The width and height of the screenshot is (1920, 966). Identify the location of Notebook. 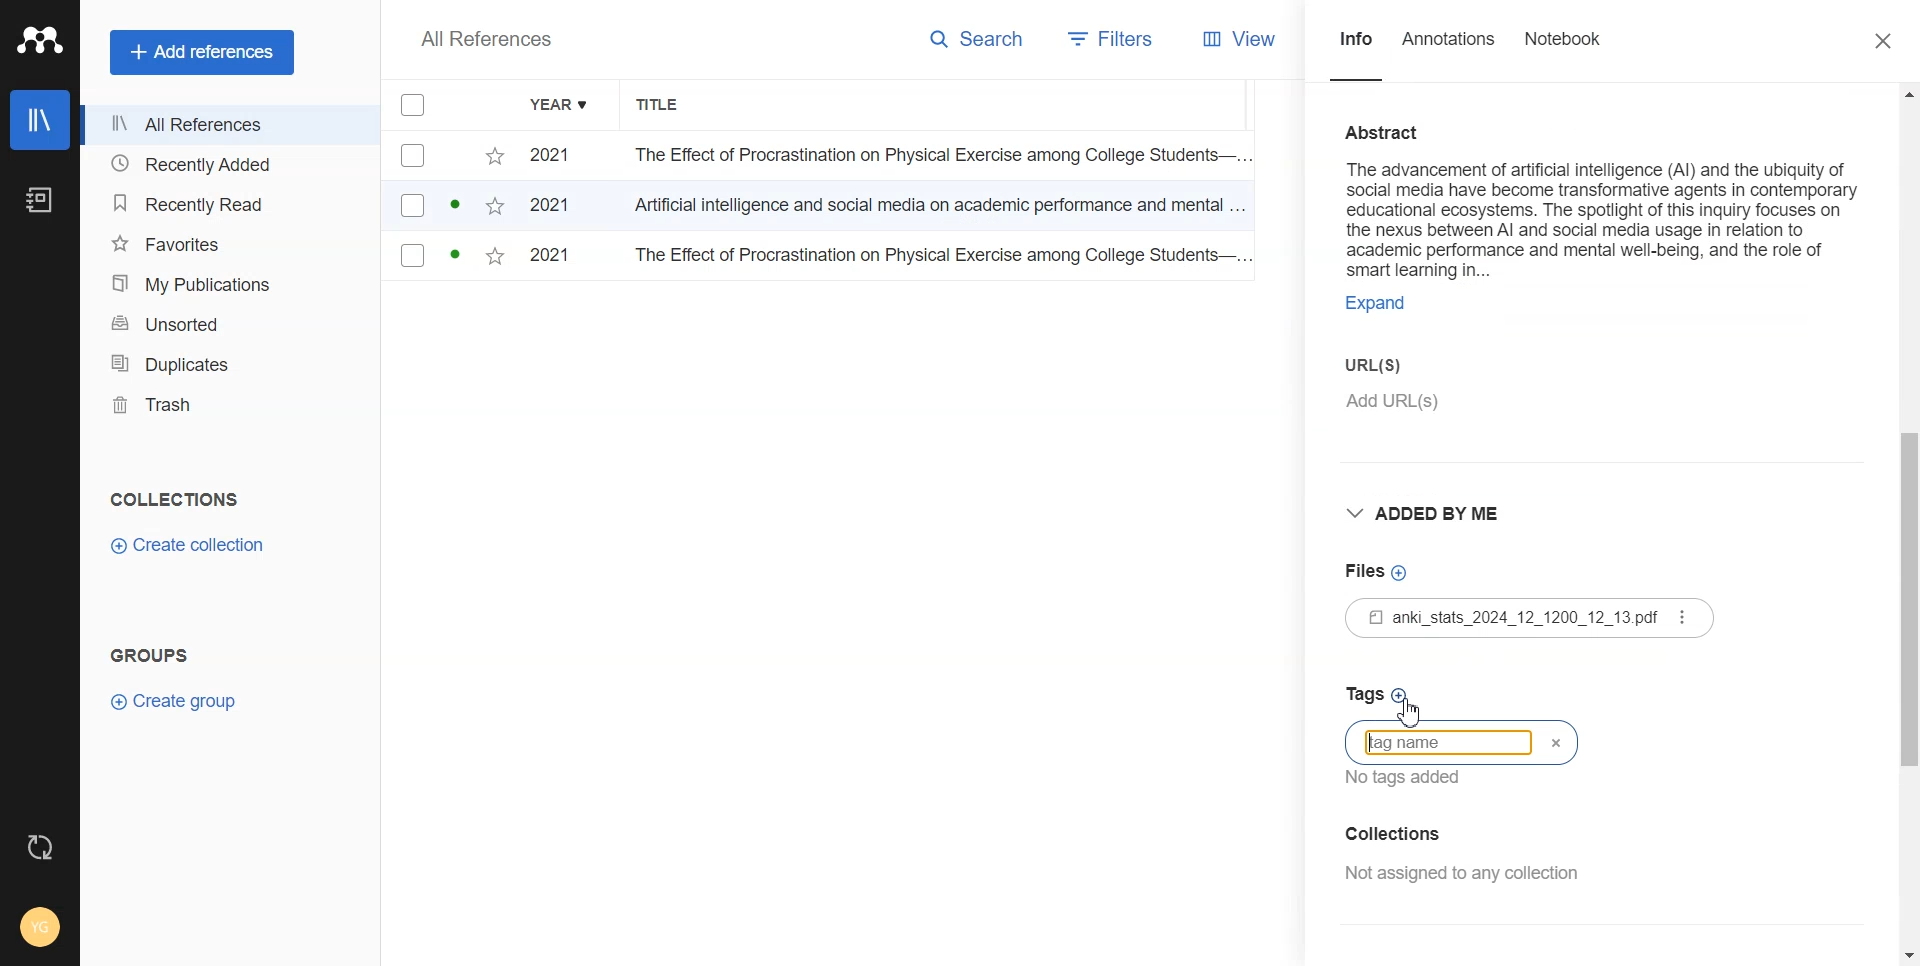
(39, 201).